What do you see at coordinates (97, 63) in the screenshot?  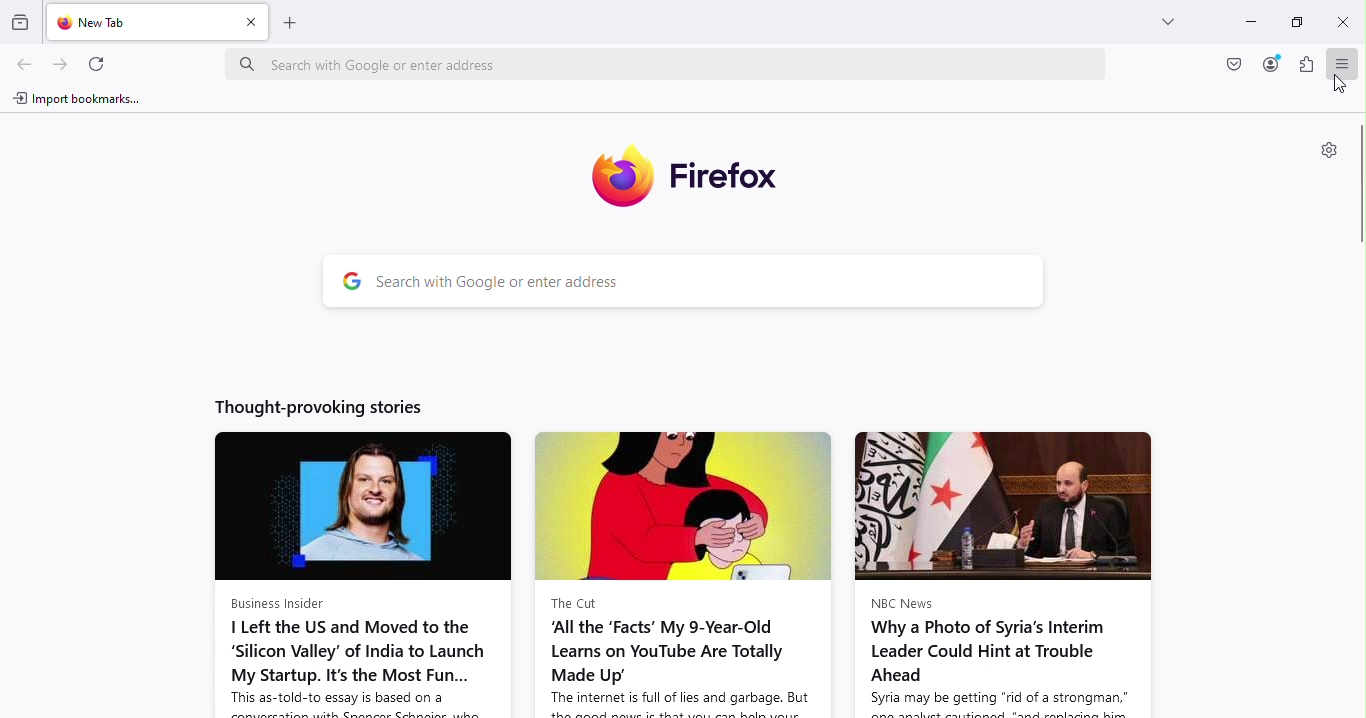 I see `Reload current page` at bounding box center [97, 63].